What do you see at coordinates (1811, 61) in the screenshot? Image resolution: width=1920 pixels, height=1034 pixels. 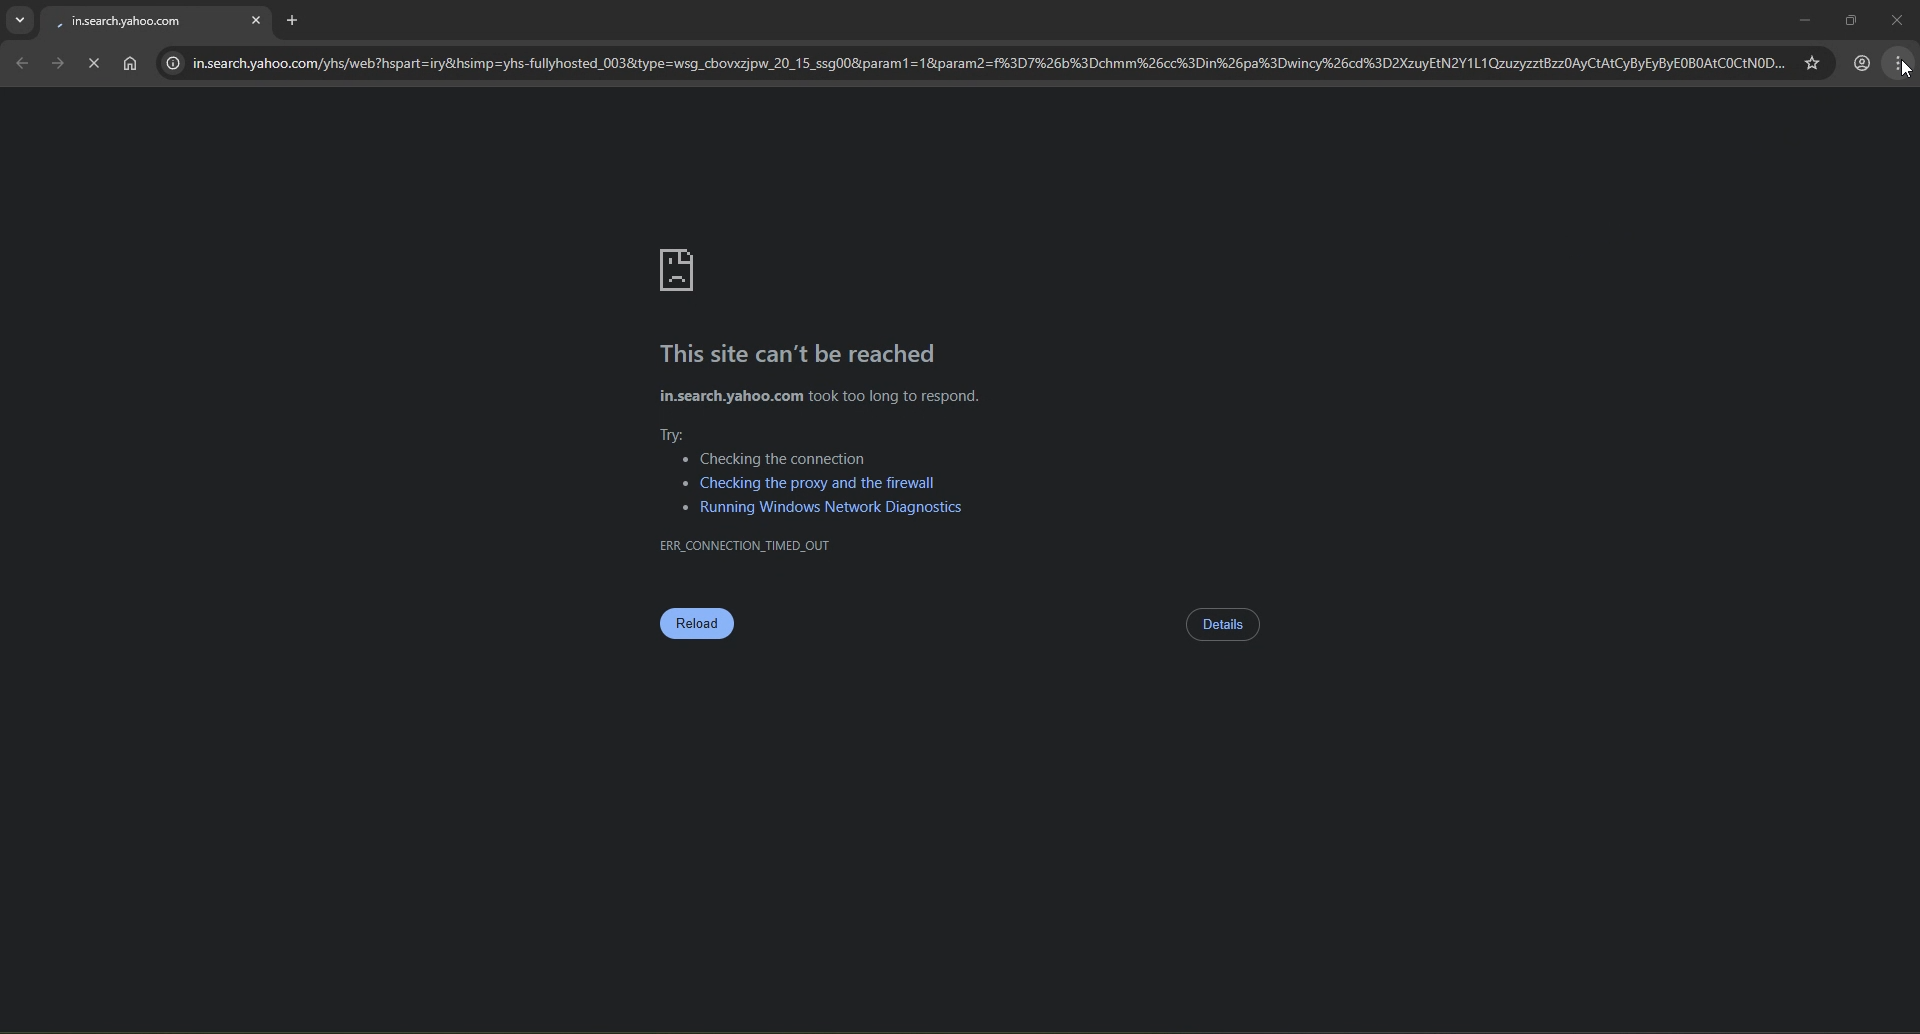 I see `Bookmark this tab` at bounding box center [1811, 61].